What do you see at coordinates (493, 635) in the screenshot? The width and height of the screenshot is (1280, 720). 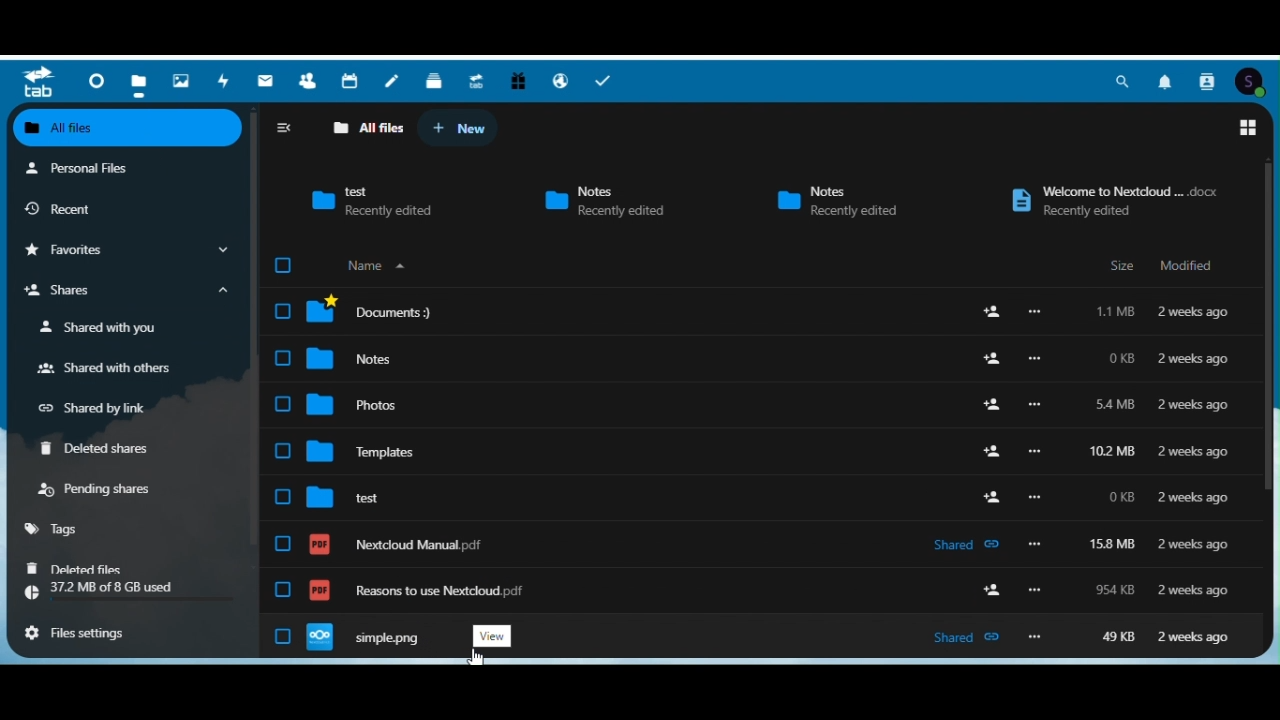 I see `view` at bounding box center [493, 635].